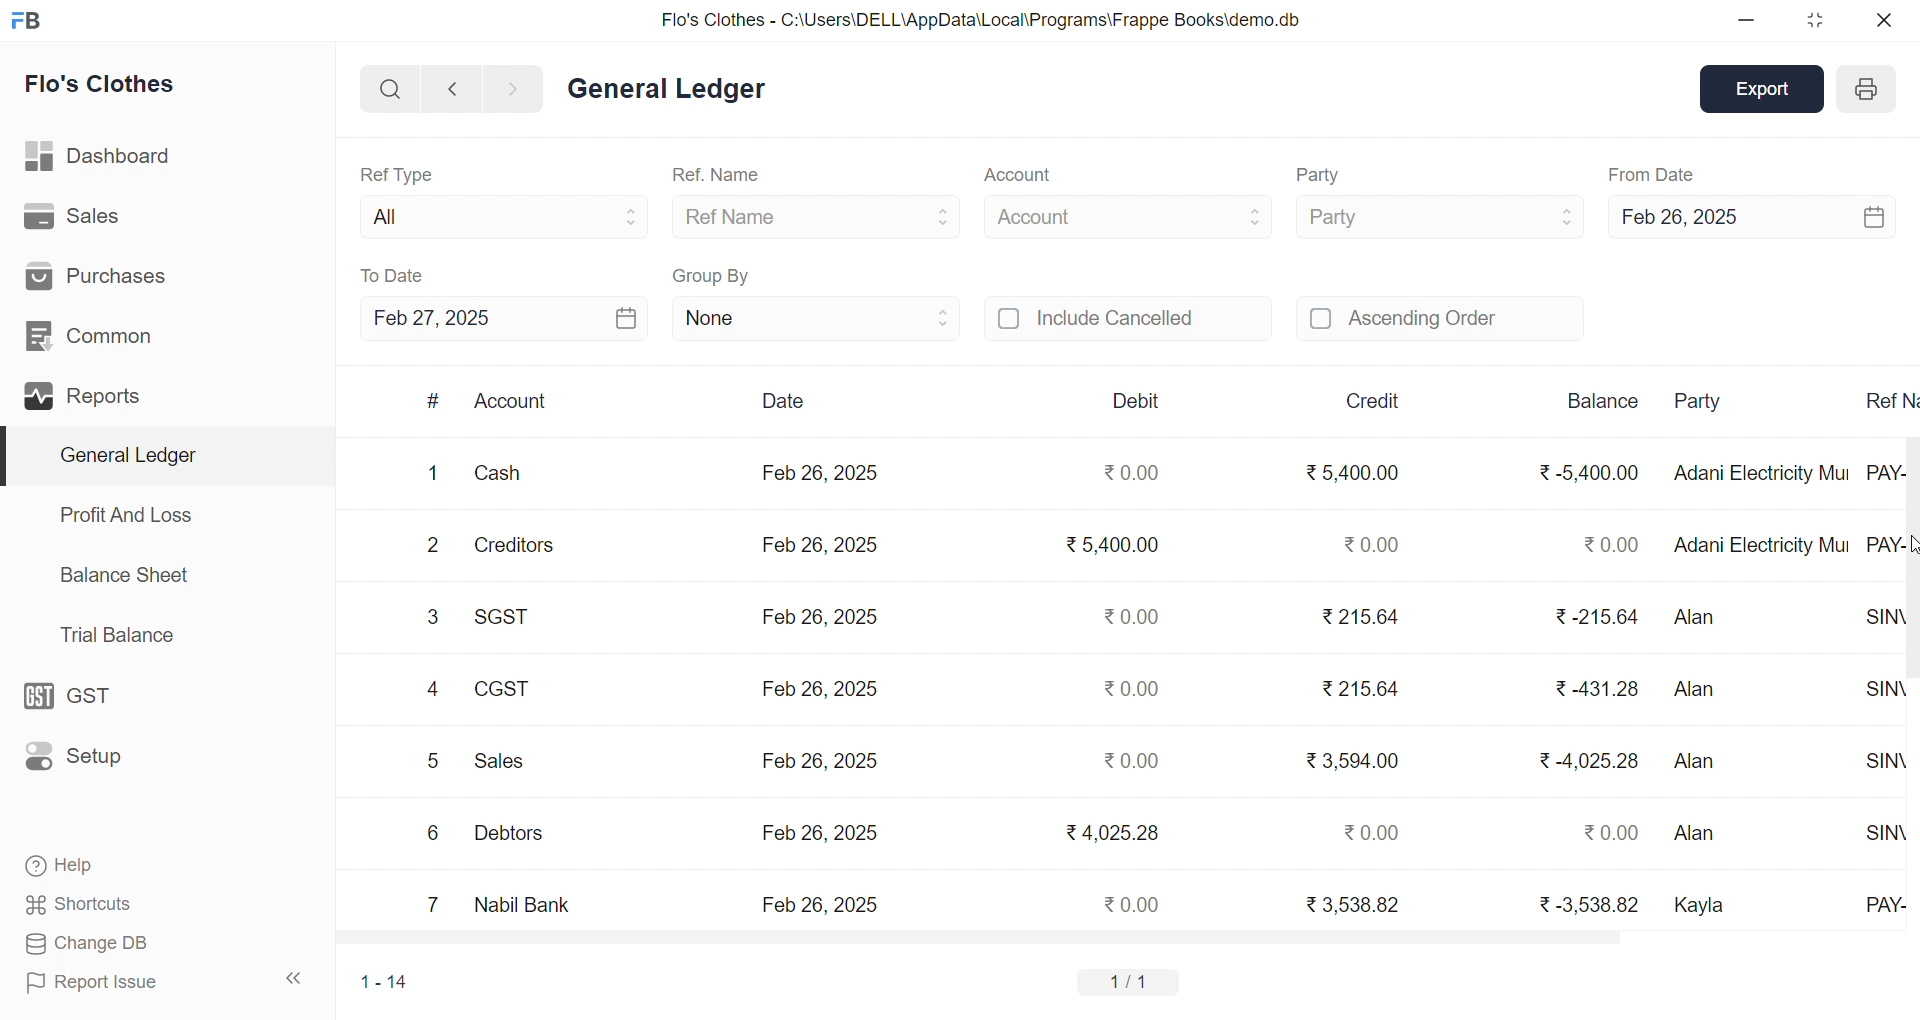 Image resolution: width=1920 pixels, height=1020 pixels. I want to click on ₹-215.64, so click(1588, 613).